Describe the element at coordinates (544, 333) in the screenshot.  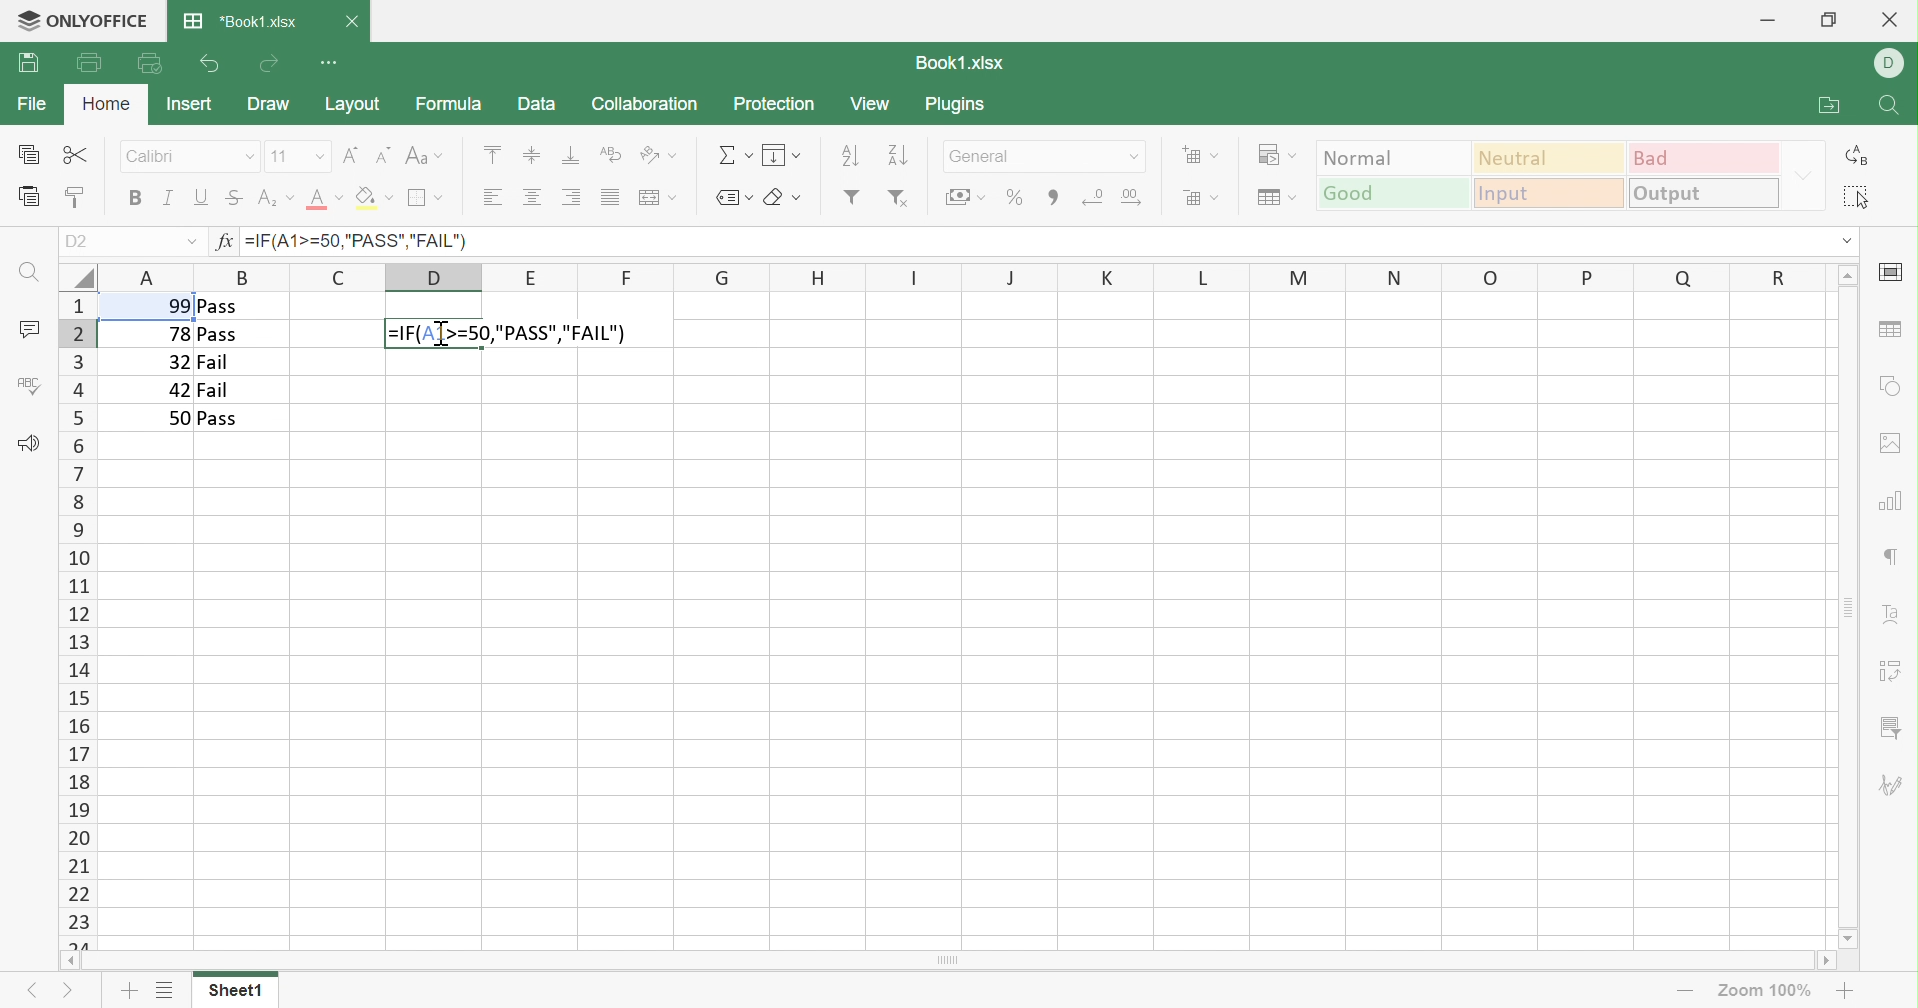
I see `=IF(A1>=50,"Pass","Fail")` at that location.